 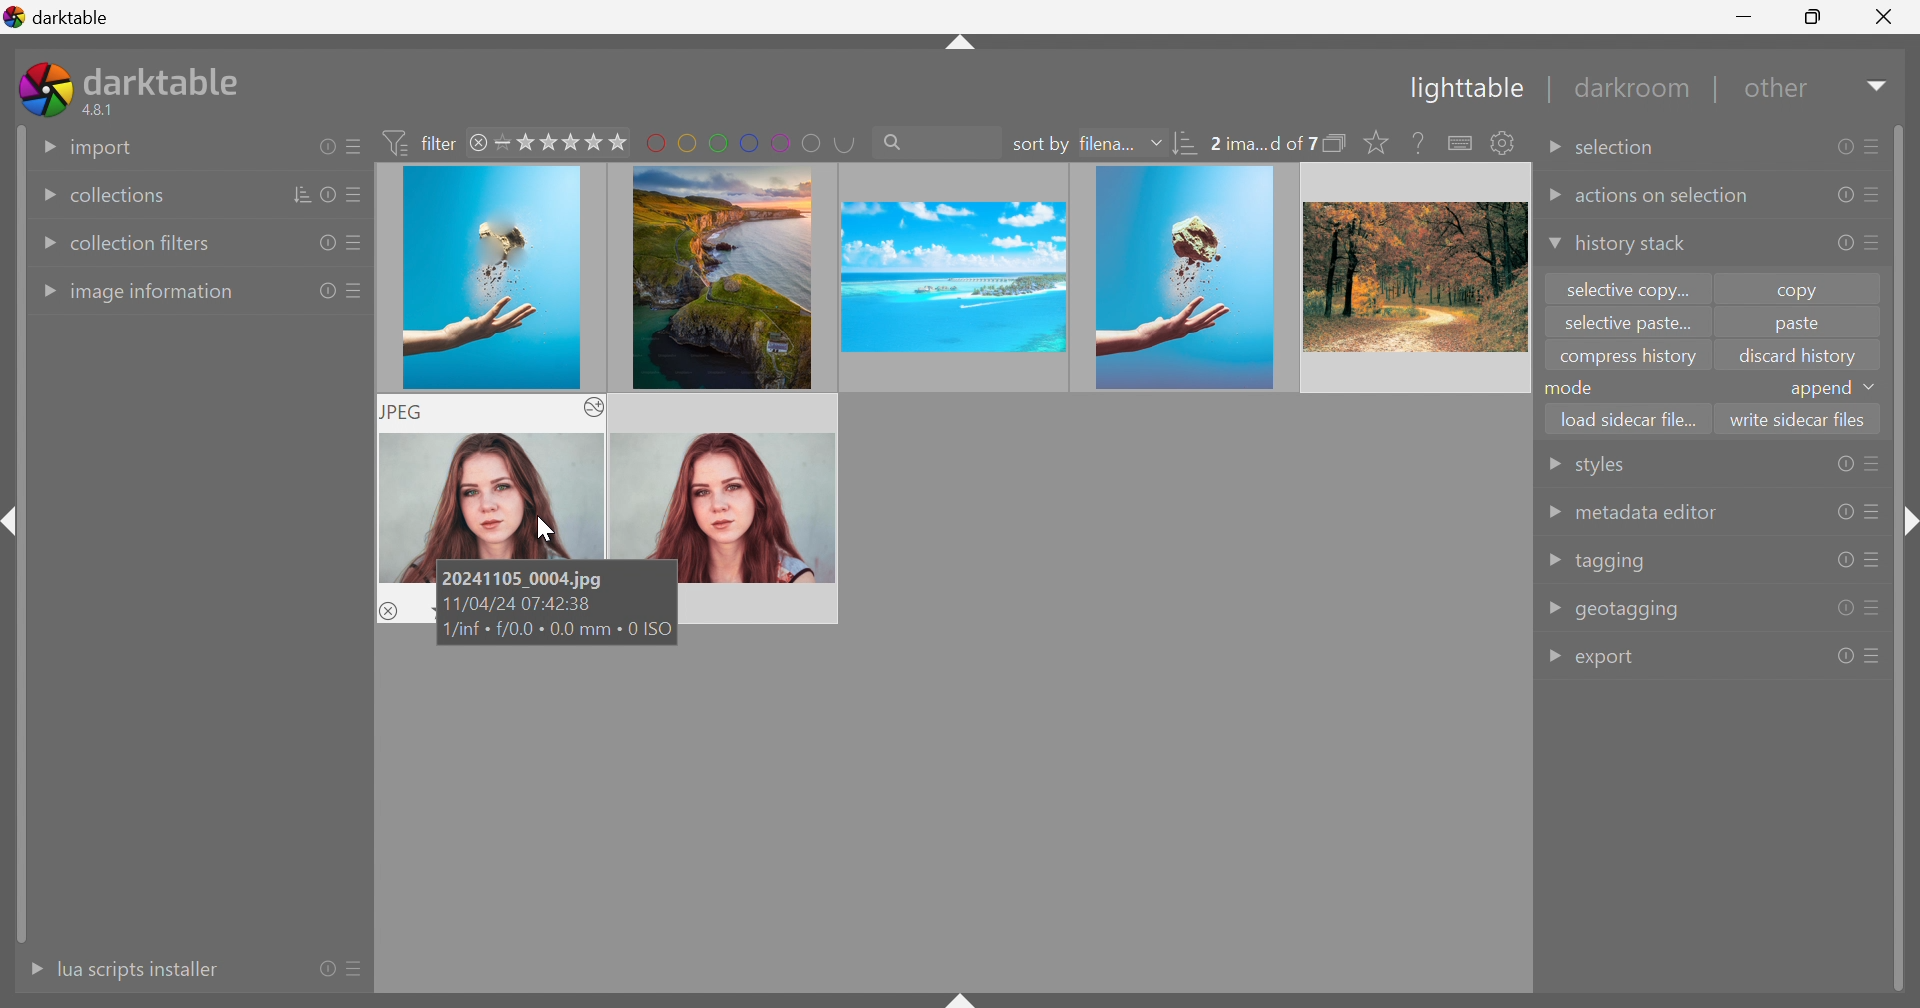 I want to click on other, so click(x=1780, y=94).